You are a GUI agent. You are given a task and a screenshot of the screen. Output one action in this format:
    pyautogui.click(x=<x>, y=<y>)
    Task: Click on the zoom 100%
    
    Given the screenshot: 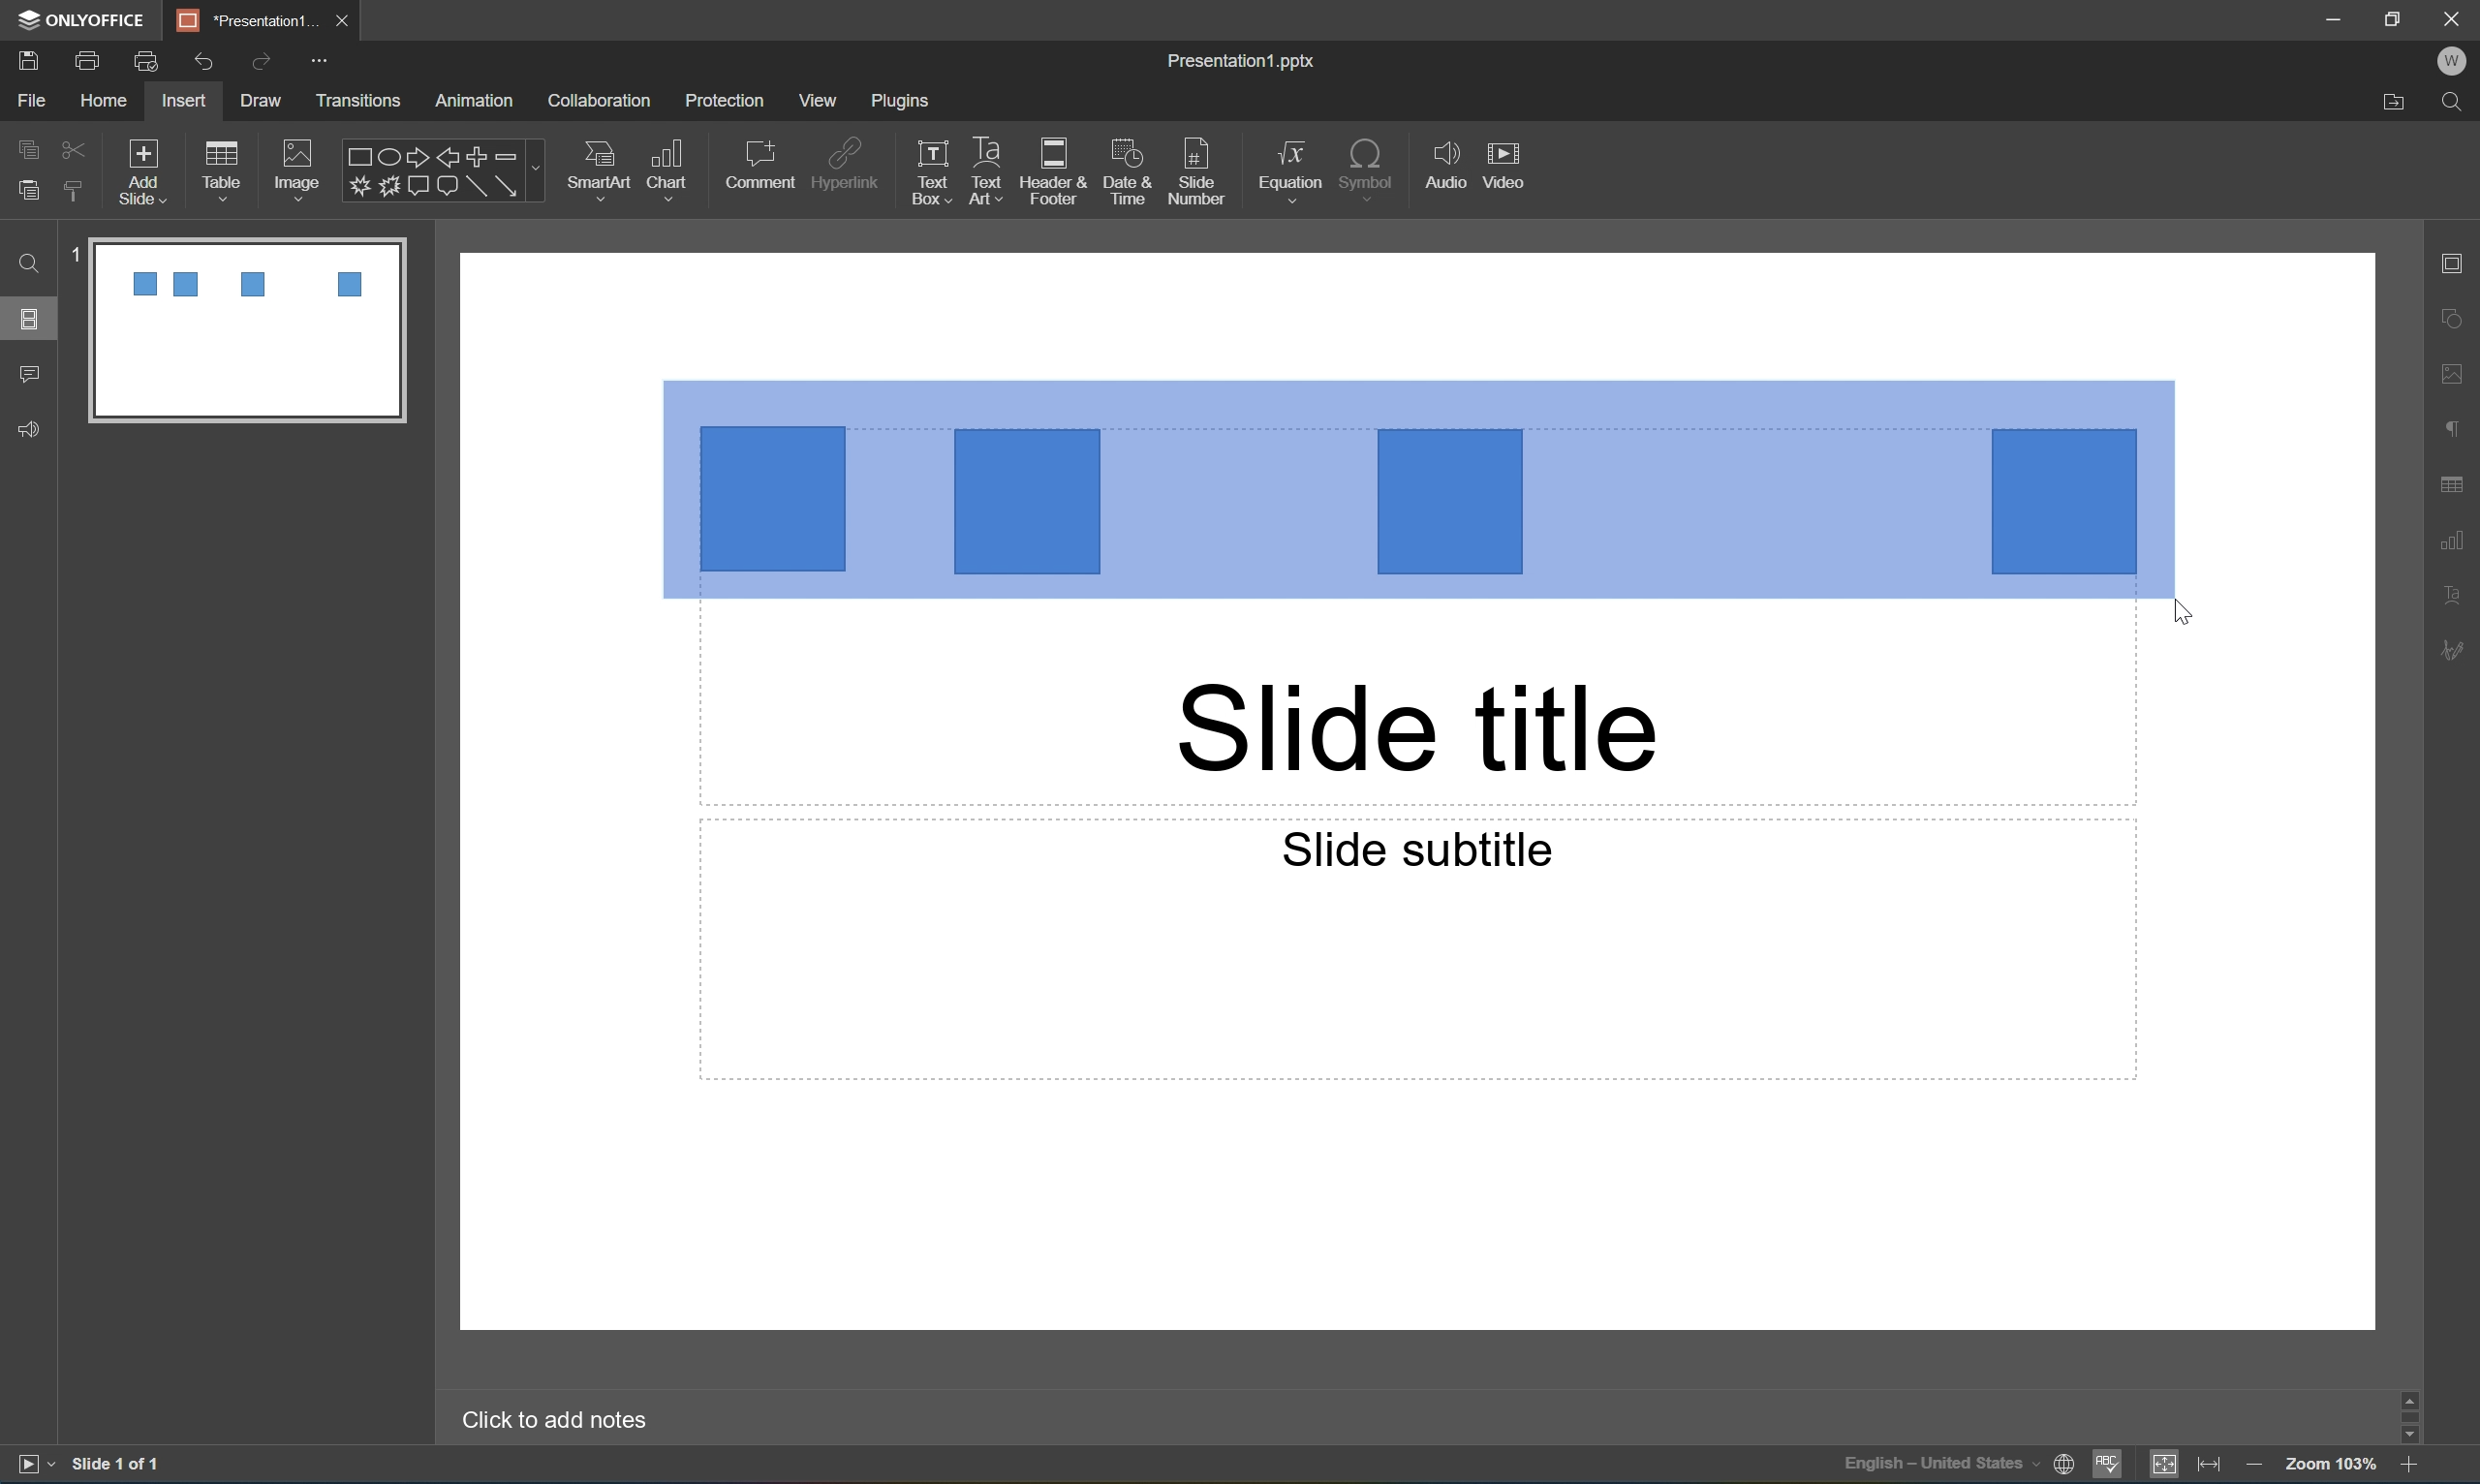 What is the action you would take?
    pyautogui.click(x=2333, y=1467)
    